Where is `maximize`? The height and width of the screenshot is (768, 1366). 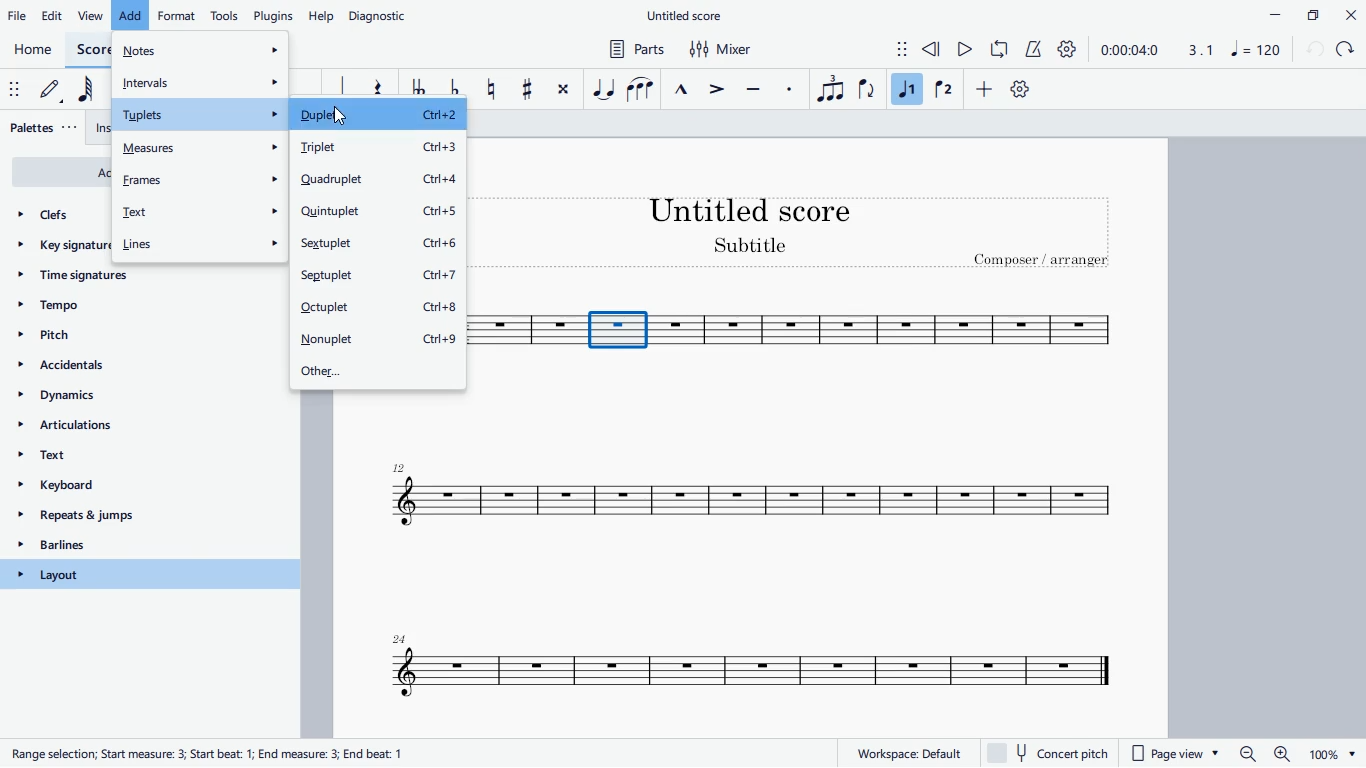 maximize is located at coordinates (1312, 14).